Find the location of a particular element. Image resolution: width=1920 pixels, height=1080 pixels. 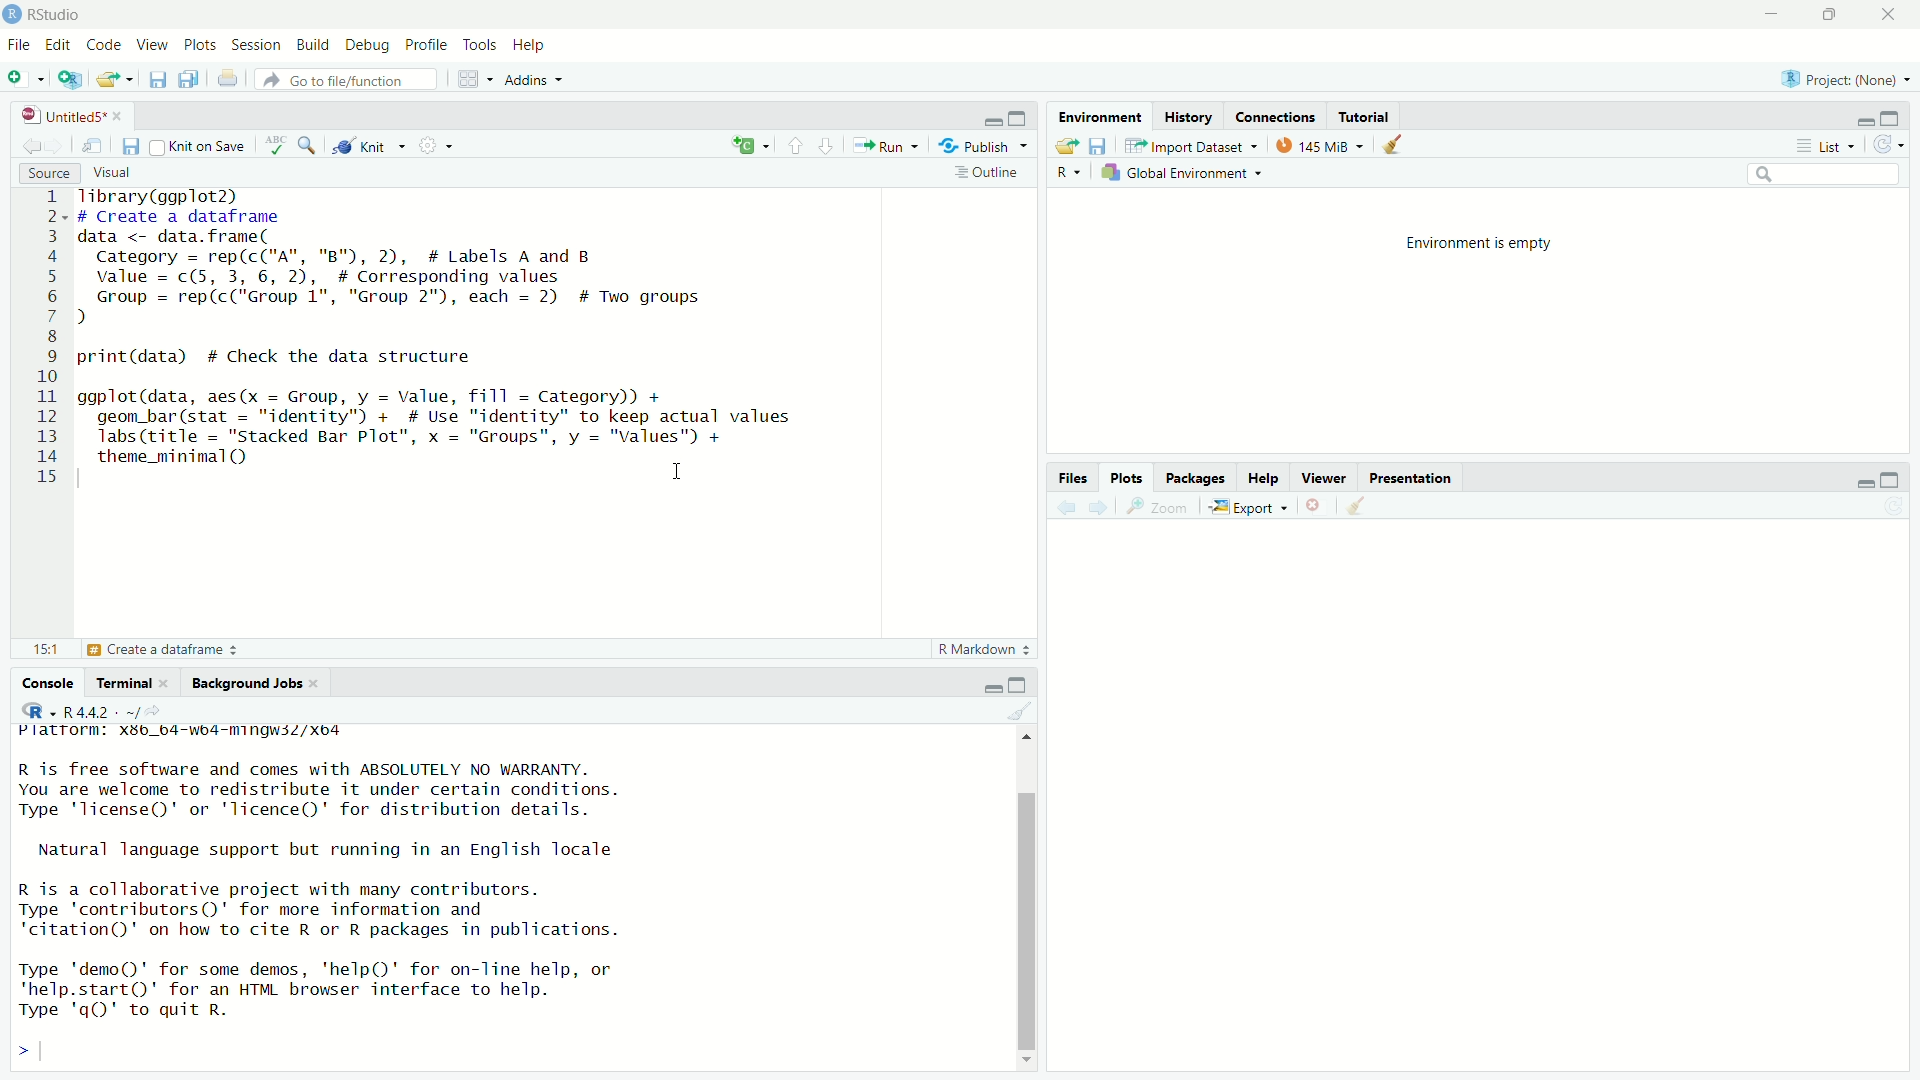

History is located at coordinates (1189, 114).